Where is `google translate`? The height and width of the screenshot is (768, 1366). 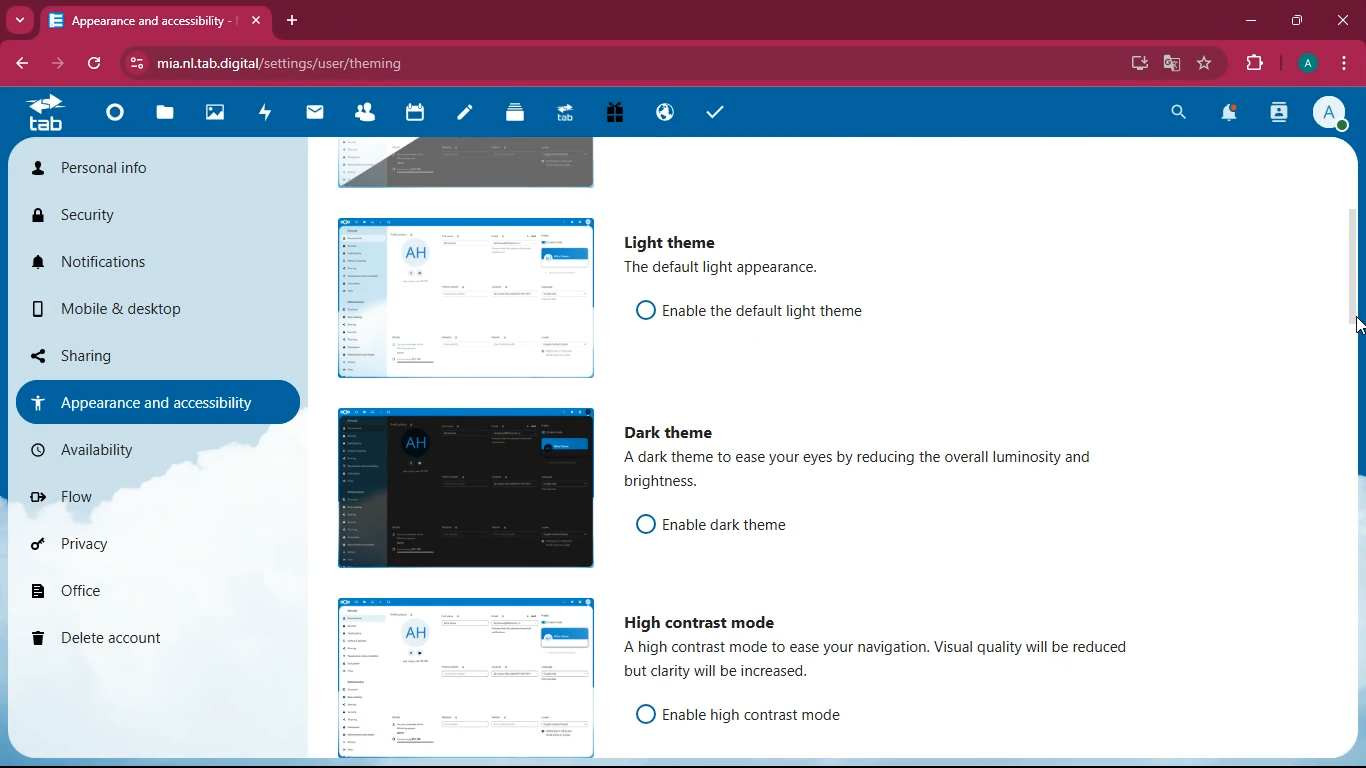
google translate is located at coordinates (1172, 63).